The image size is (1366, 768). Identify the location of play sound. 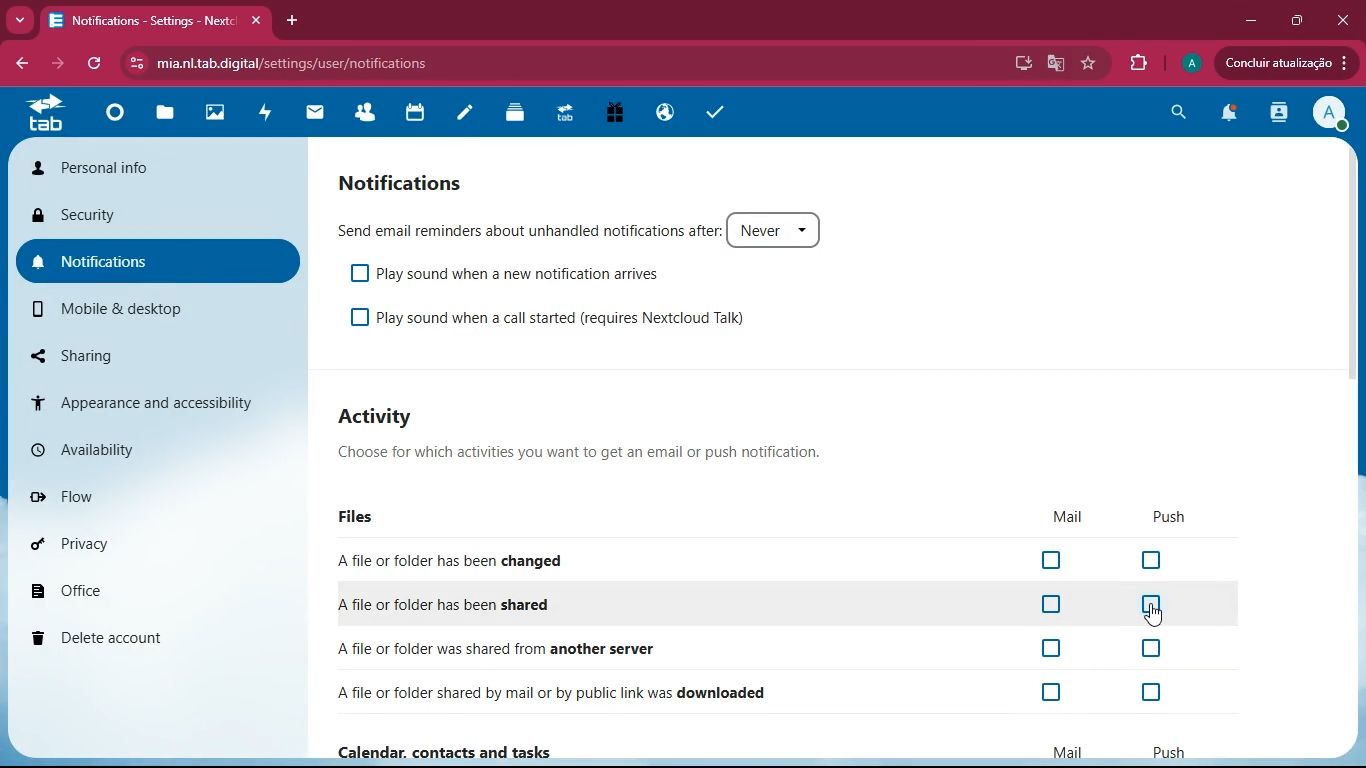
(578, 315).